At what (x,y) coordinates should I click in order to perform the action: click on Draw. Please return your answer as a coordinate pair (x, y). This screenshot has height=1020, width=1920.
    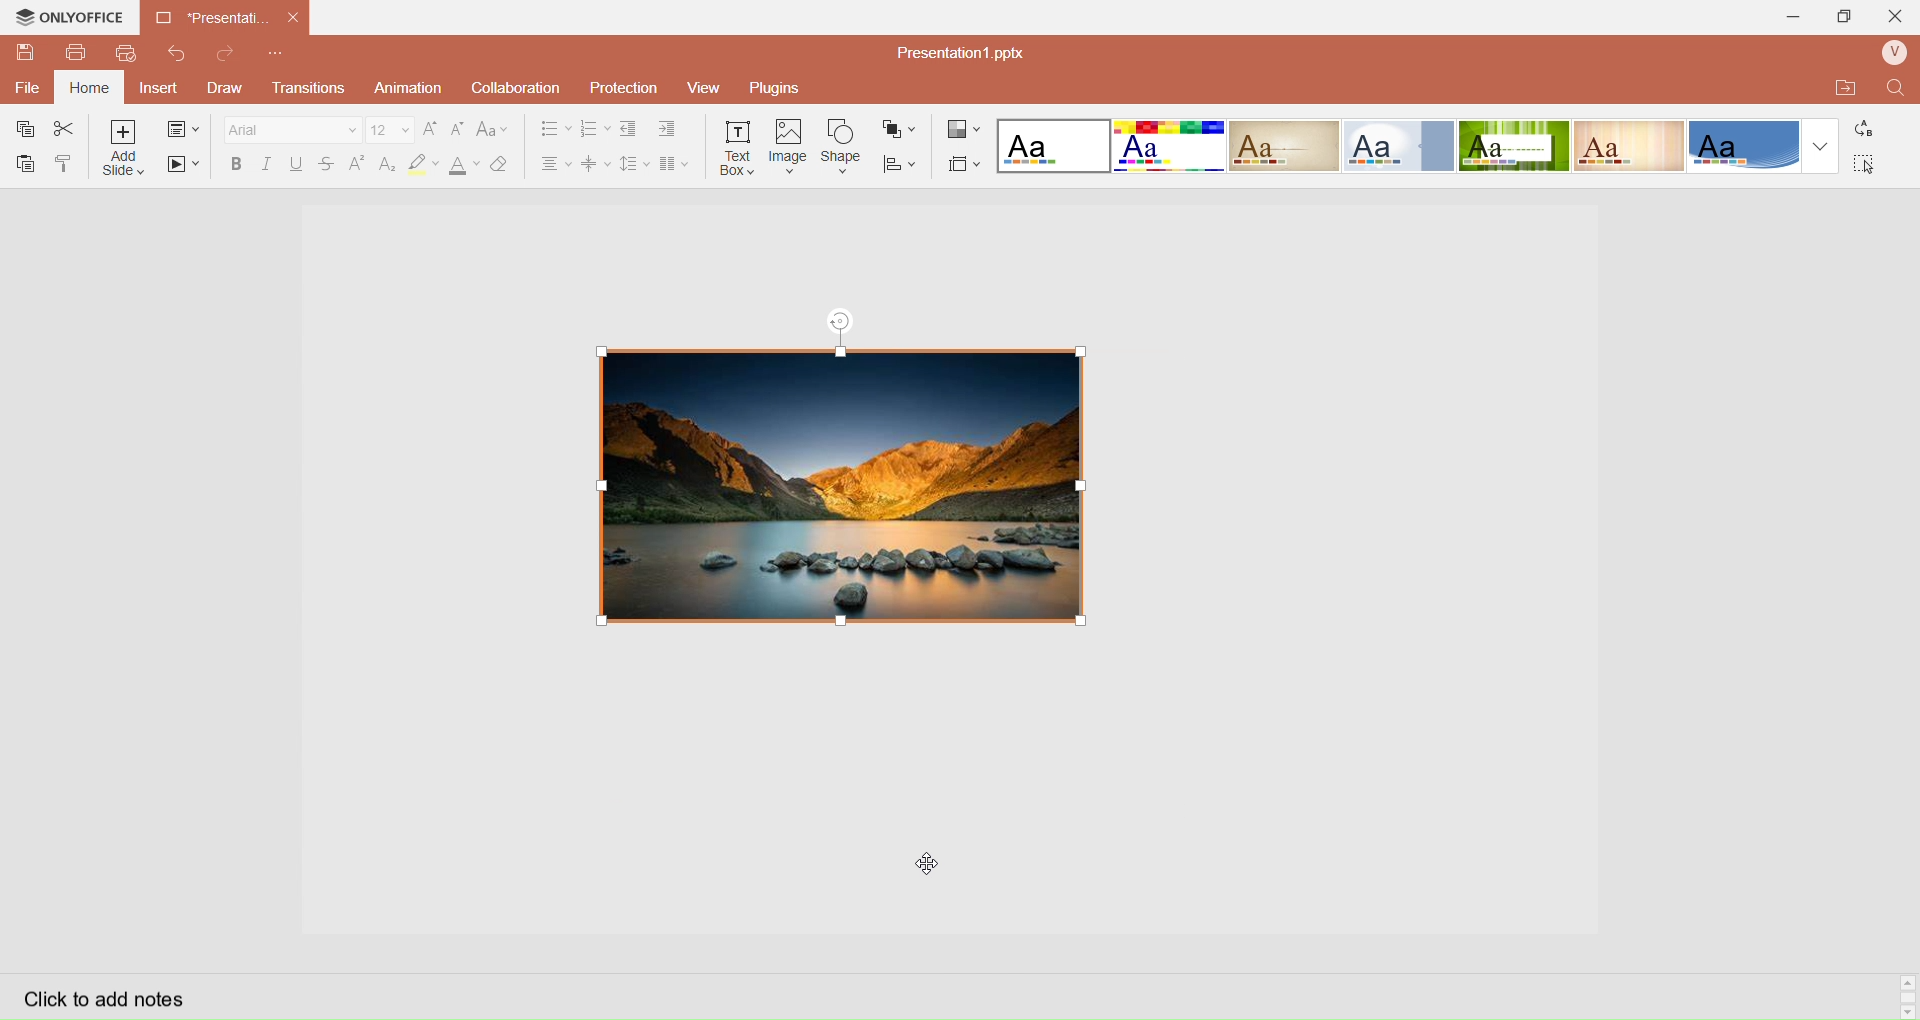
    Looking at the image, I should click on (225, 89).